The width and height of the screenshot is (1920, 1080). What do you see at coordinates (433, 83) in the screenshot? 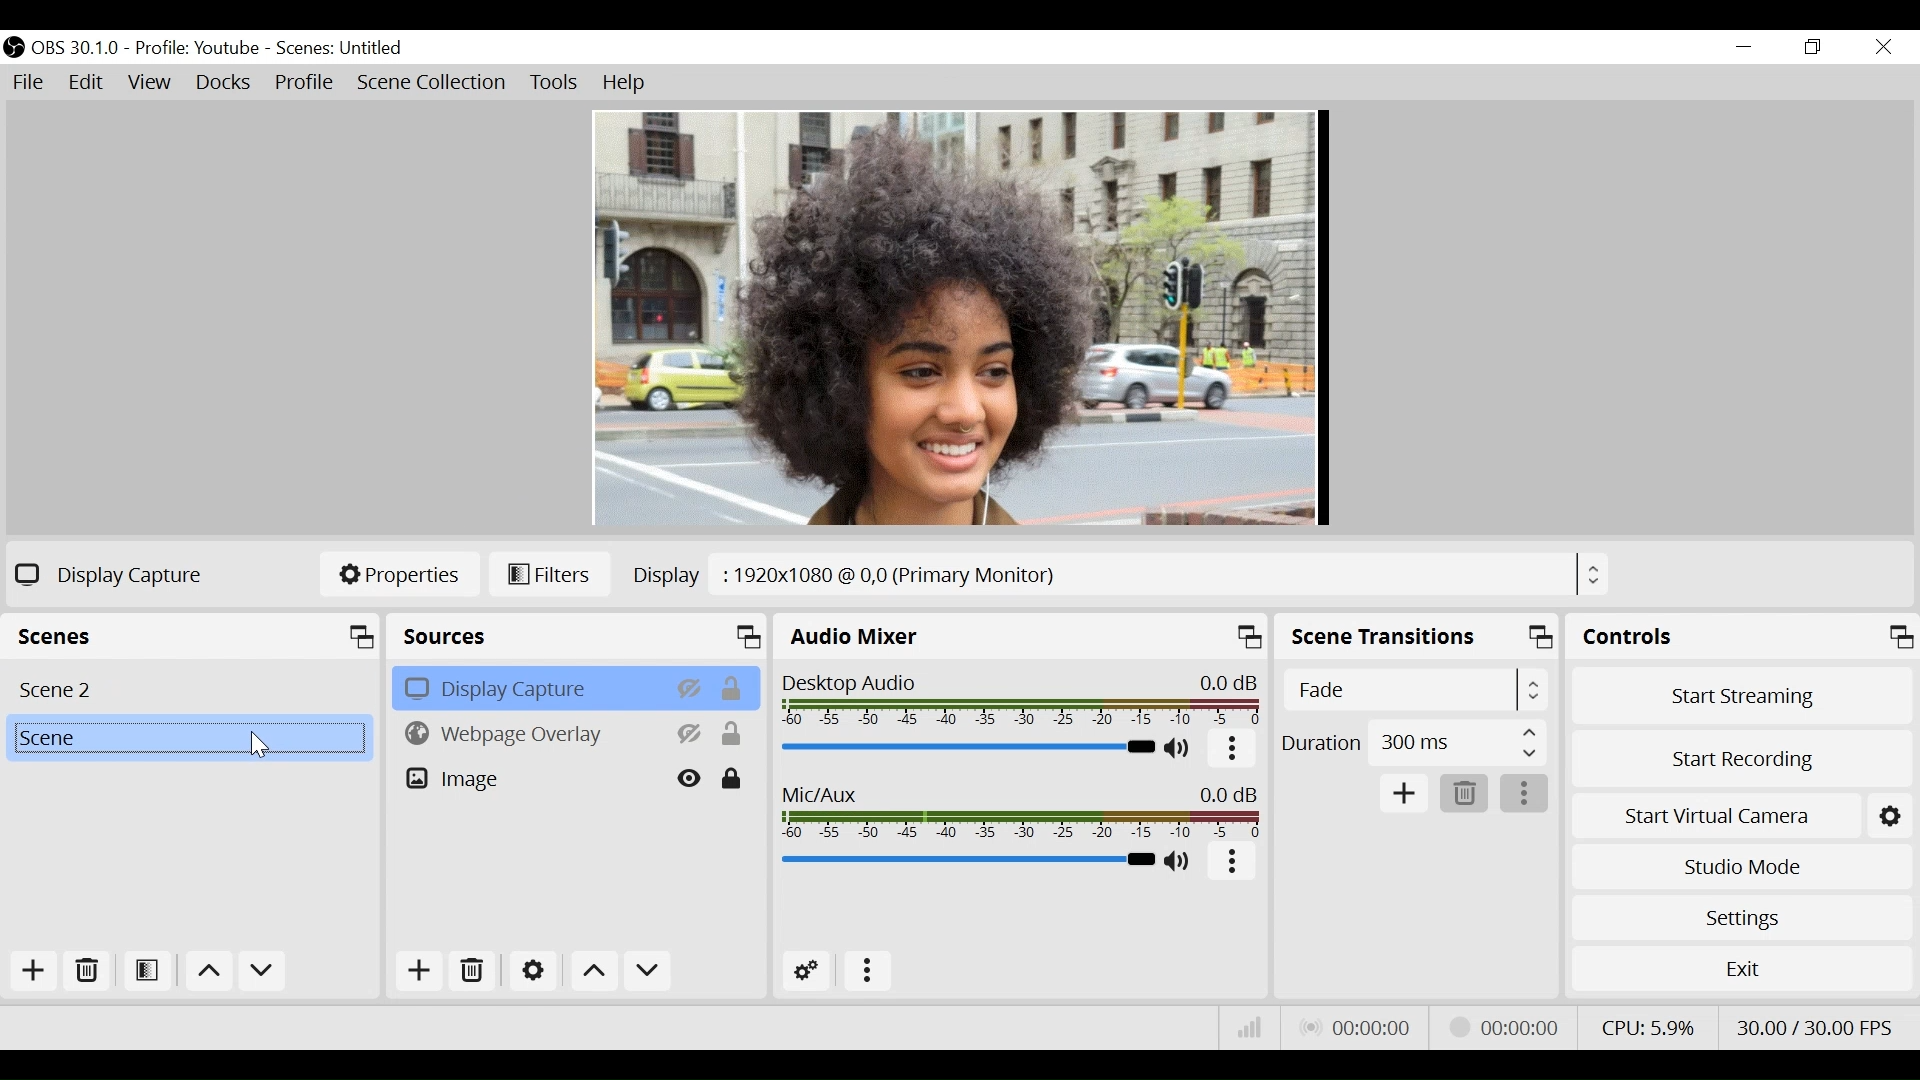
I see `Scene Collection` at bounding box center [433, 83].